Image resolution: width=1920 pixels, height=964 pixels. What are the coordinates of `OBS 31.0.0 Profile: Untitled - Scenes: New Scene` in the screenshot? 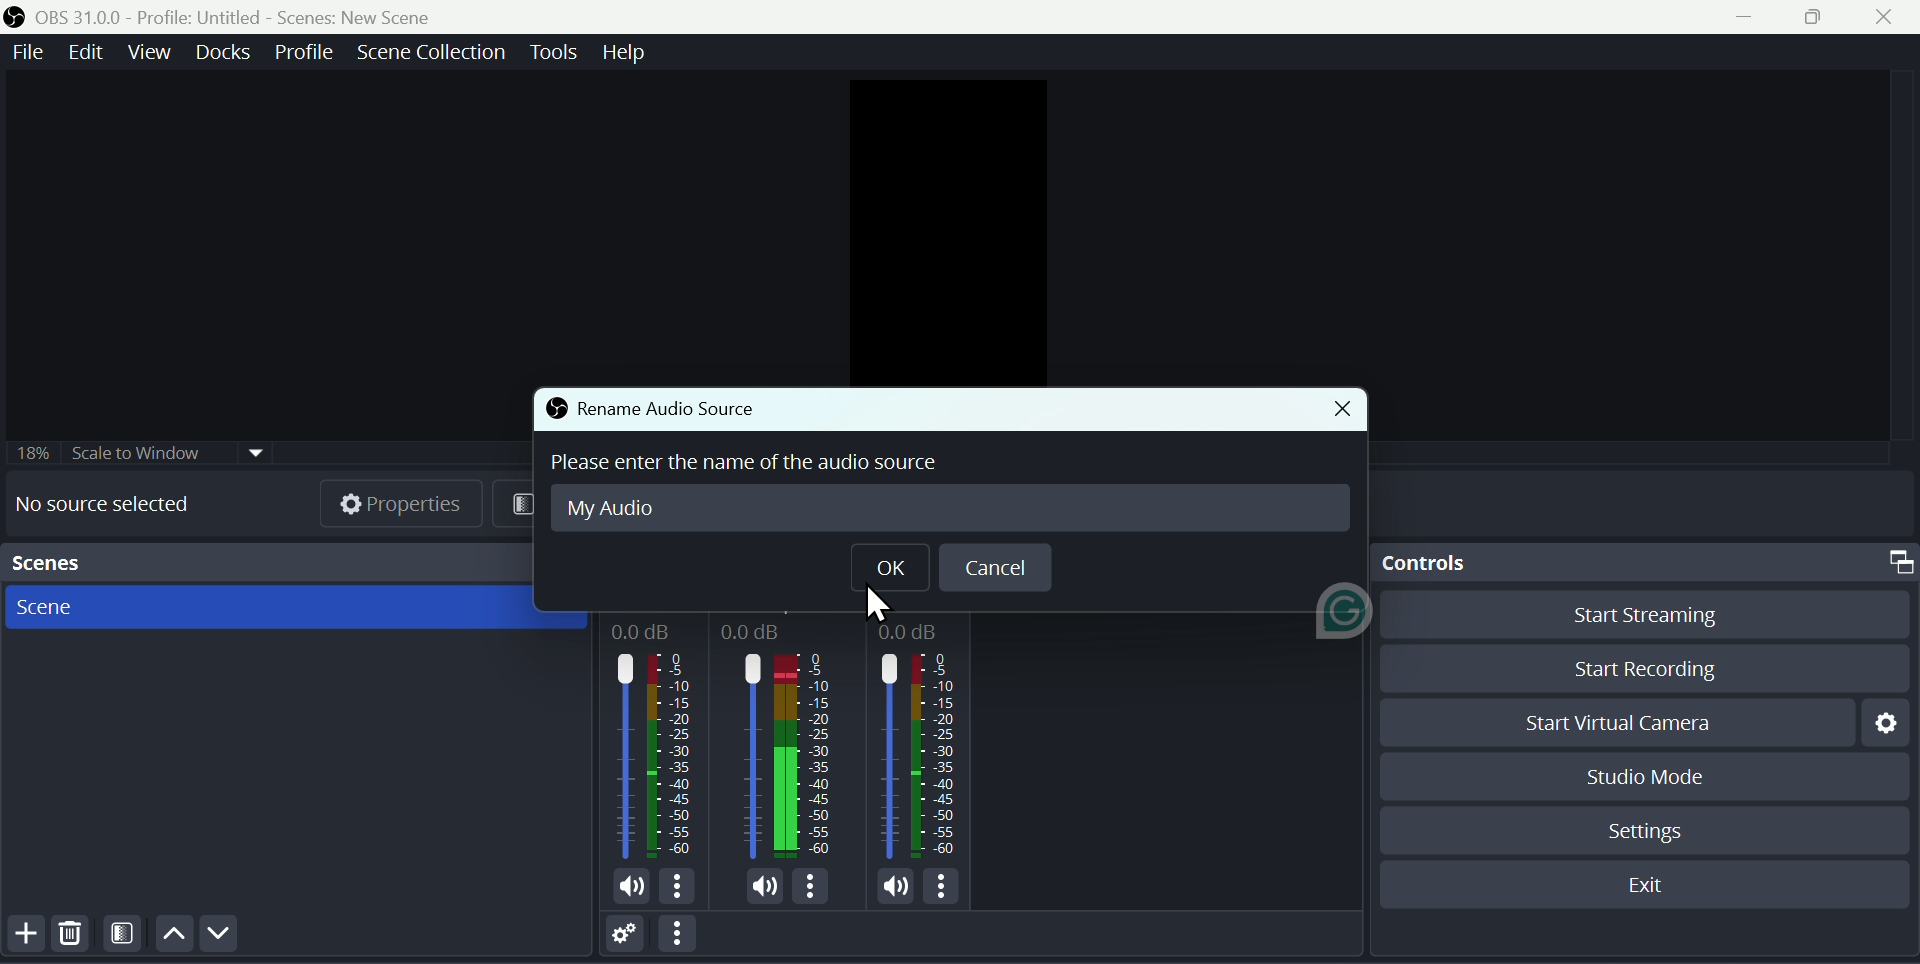 It's located at (246, 14).